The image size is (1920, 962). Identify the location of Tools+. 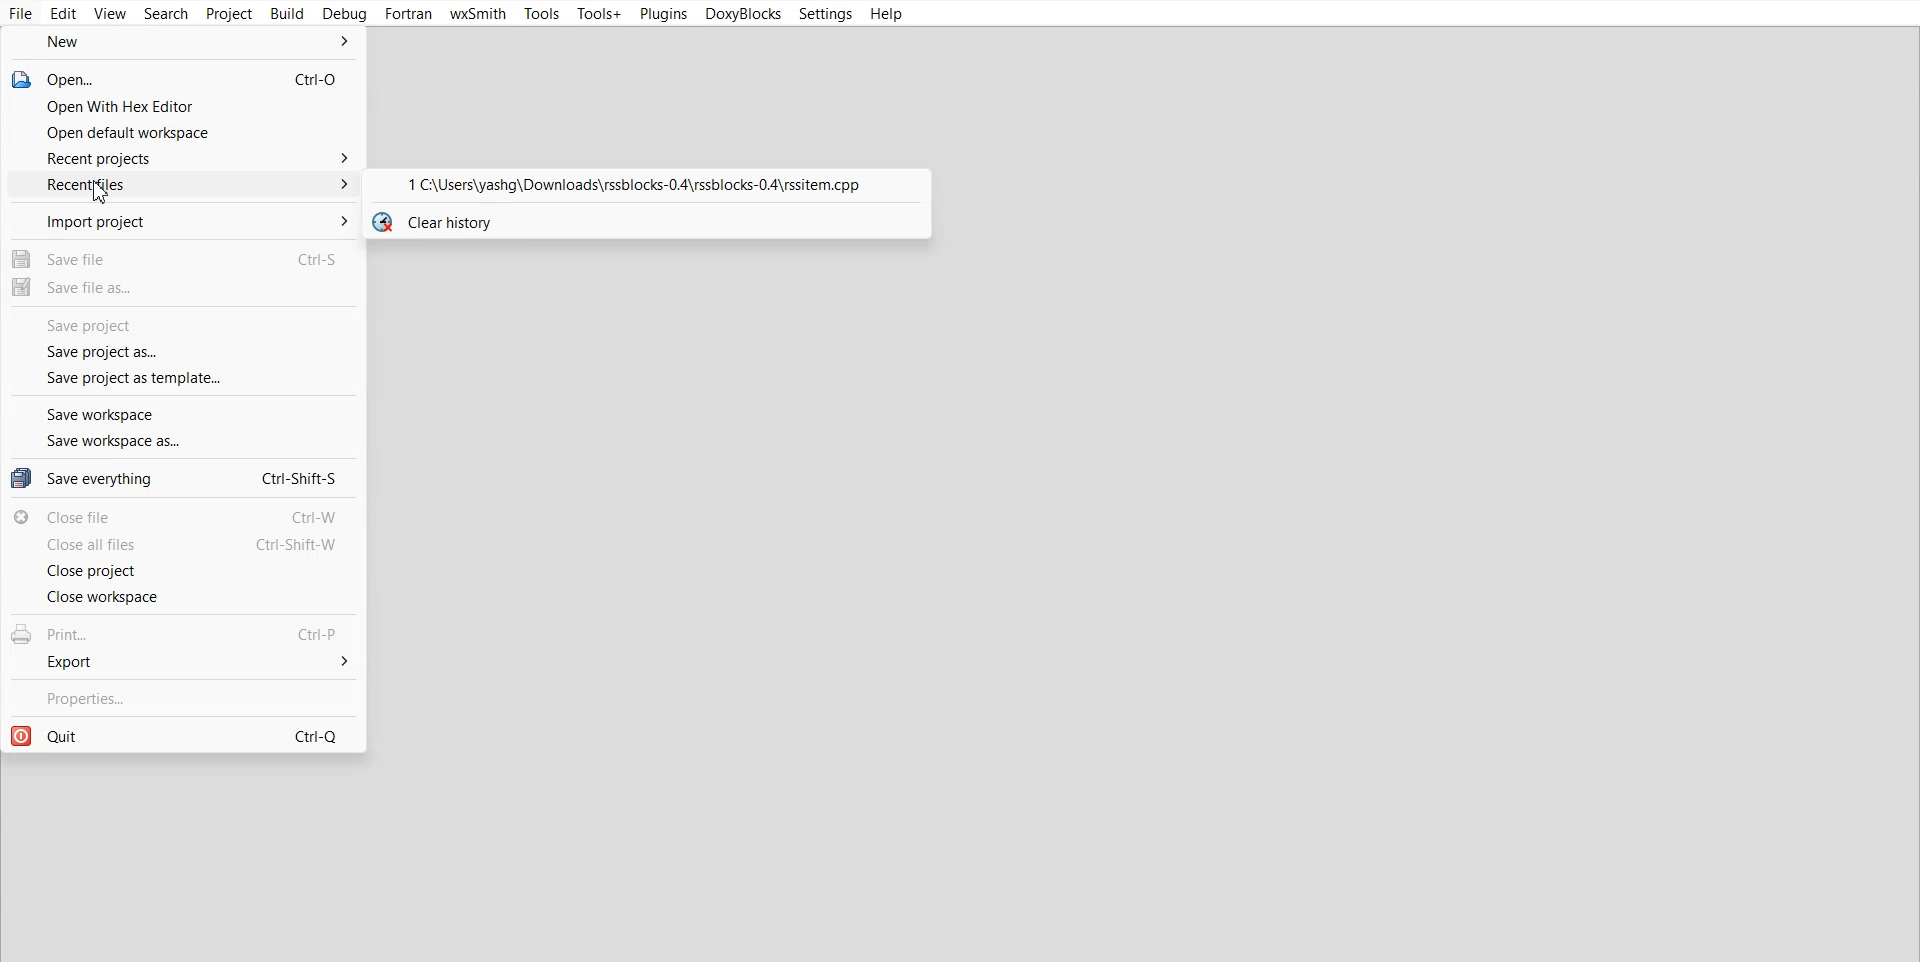
(599, 14).